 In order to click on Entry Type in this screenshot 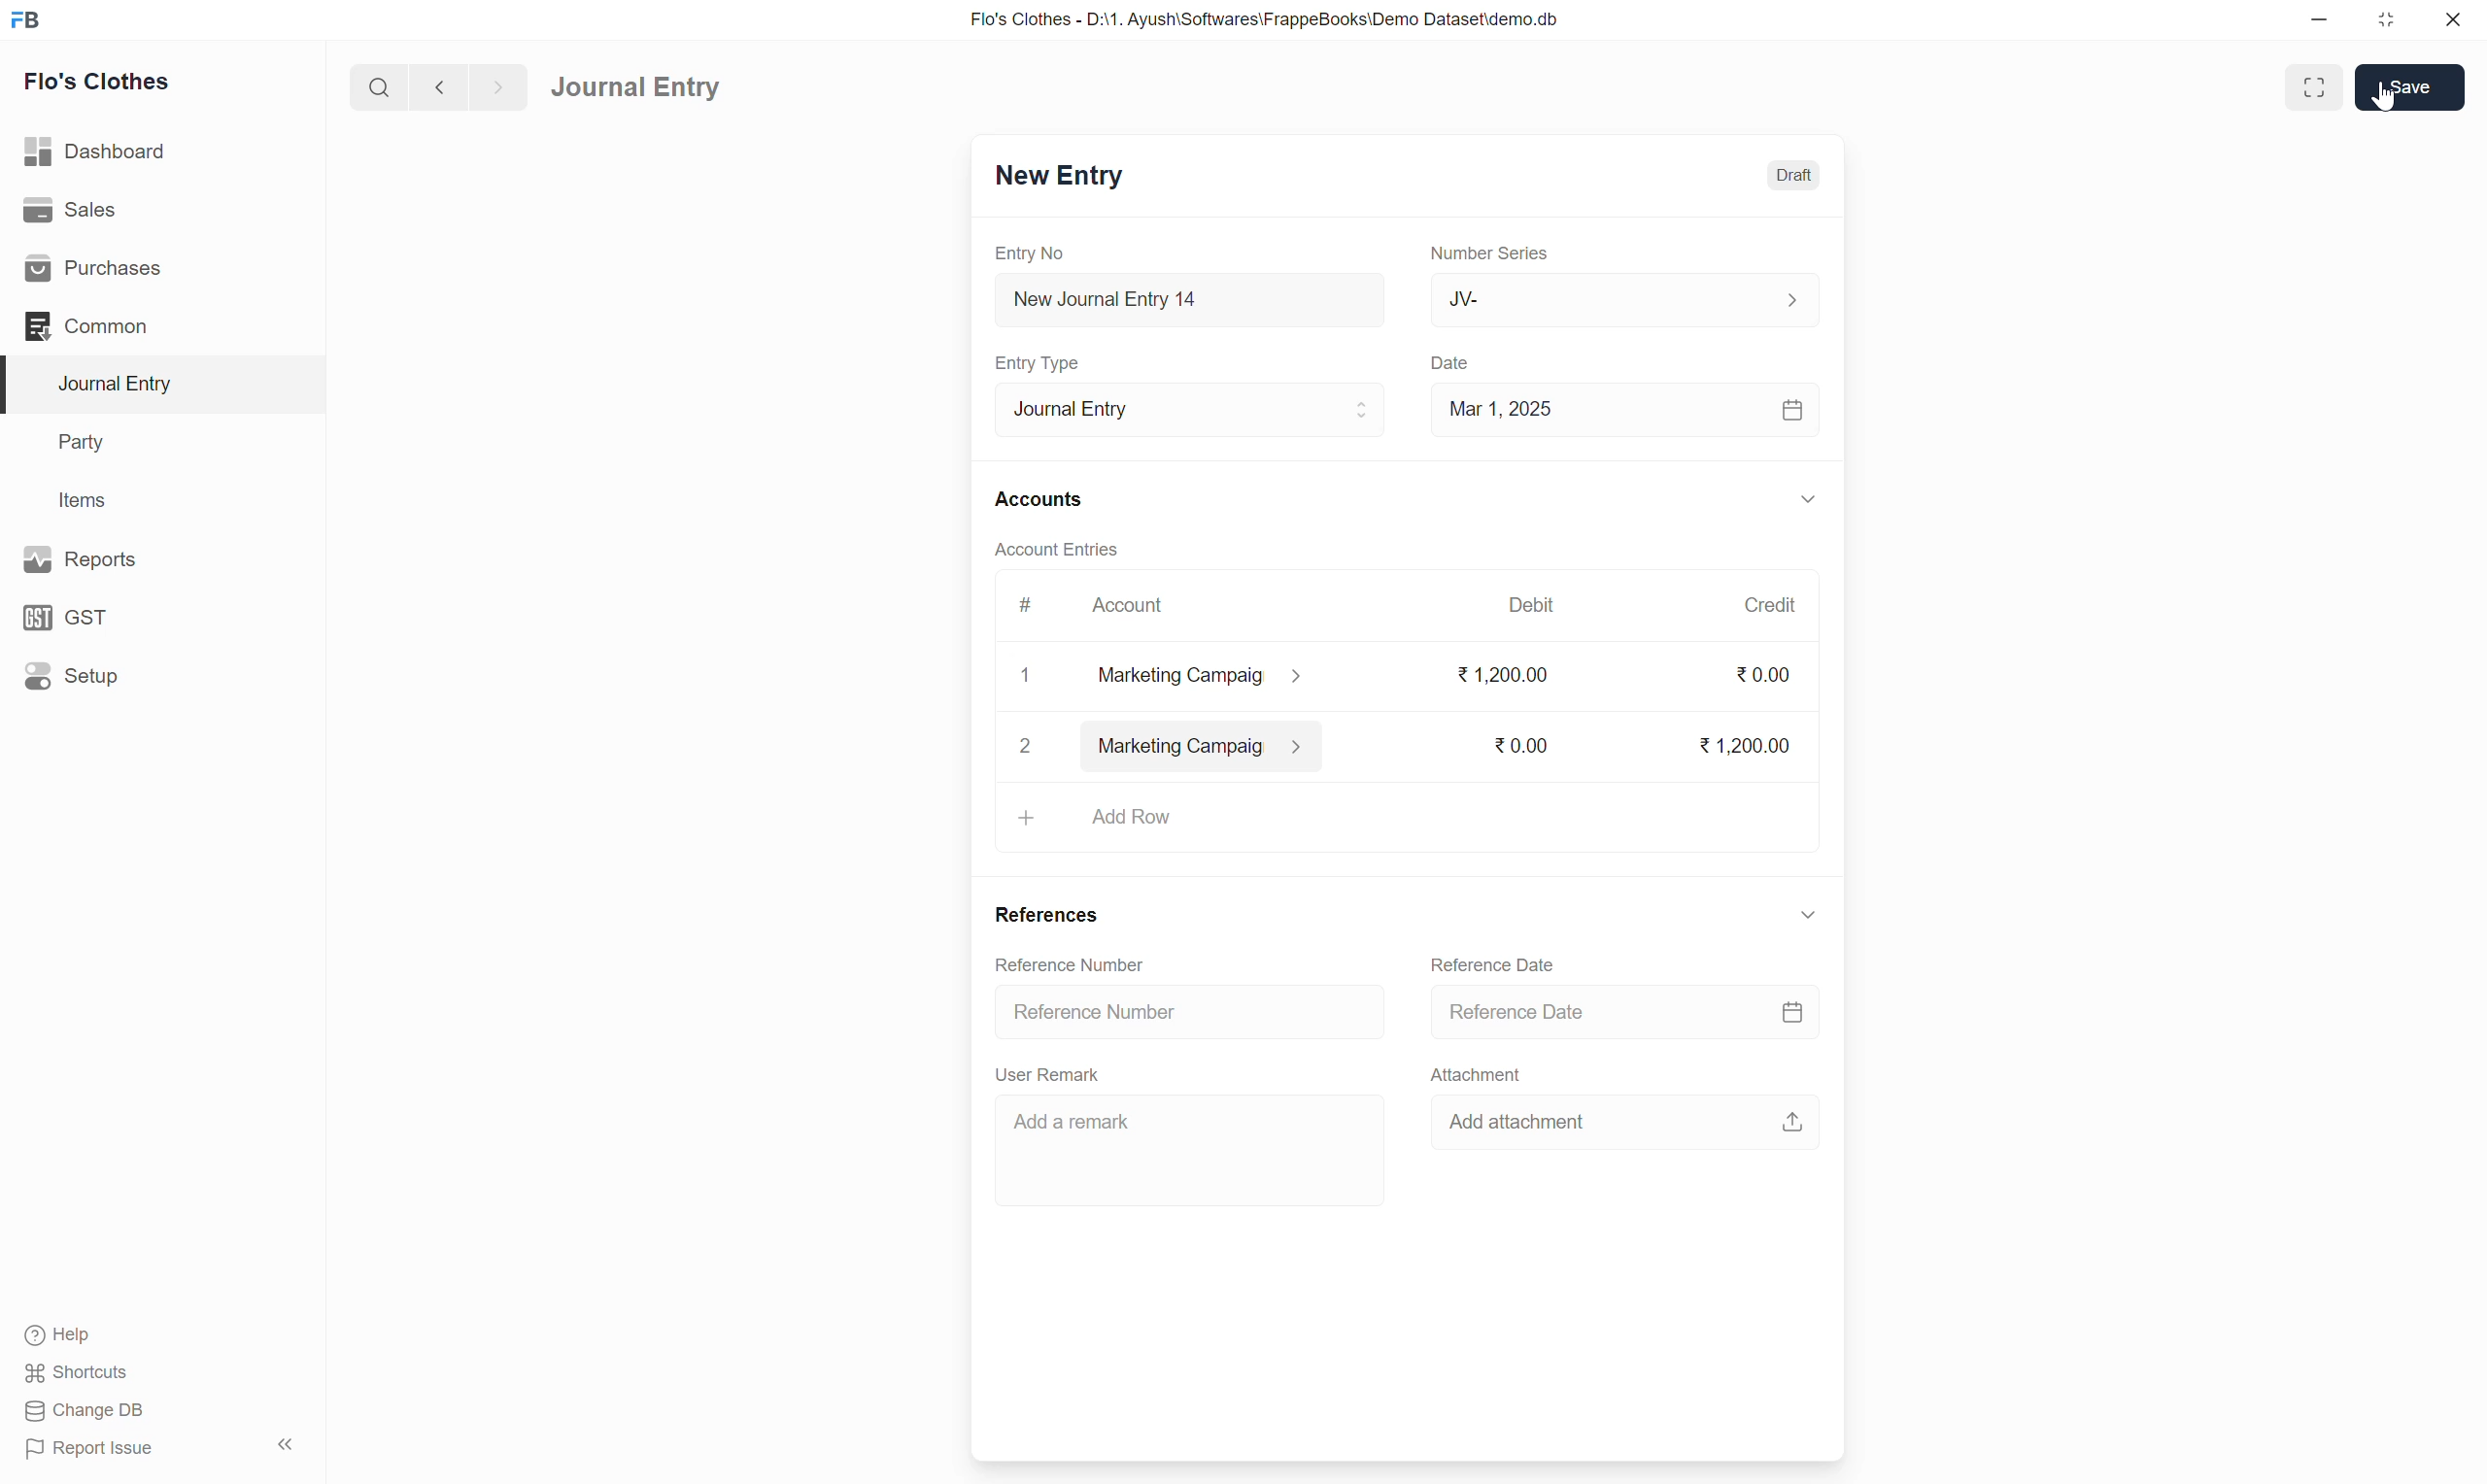, I will do `click(1044, 363)`.